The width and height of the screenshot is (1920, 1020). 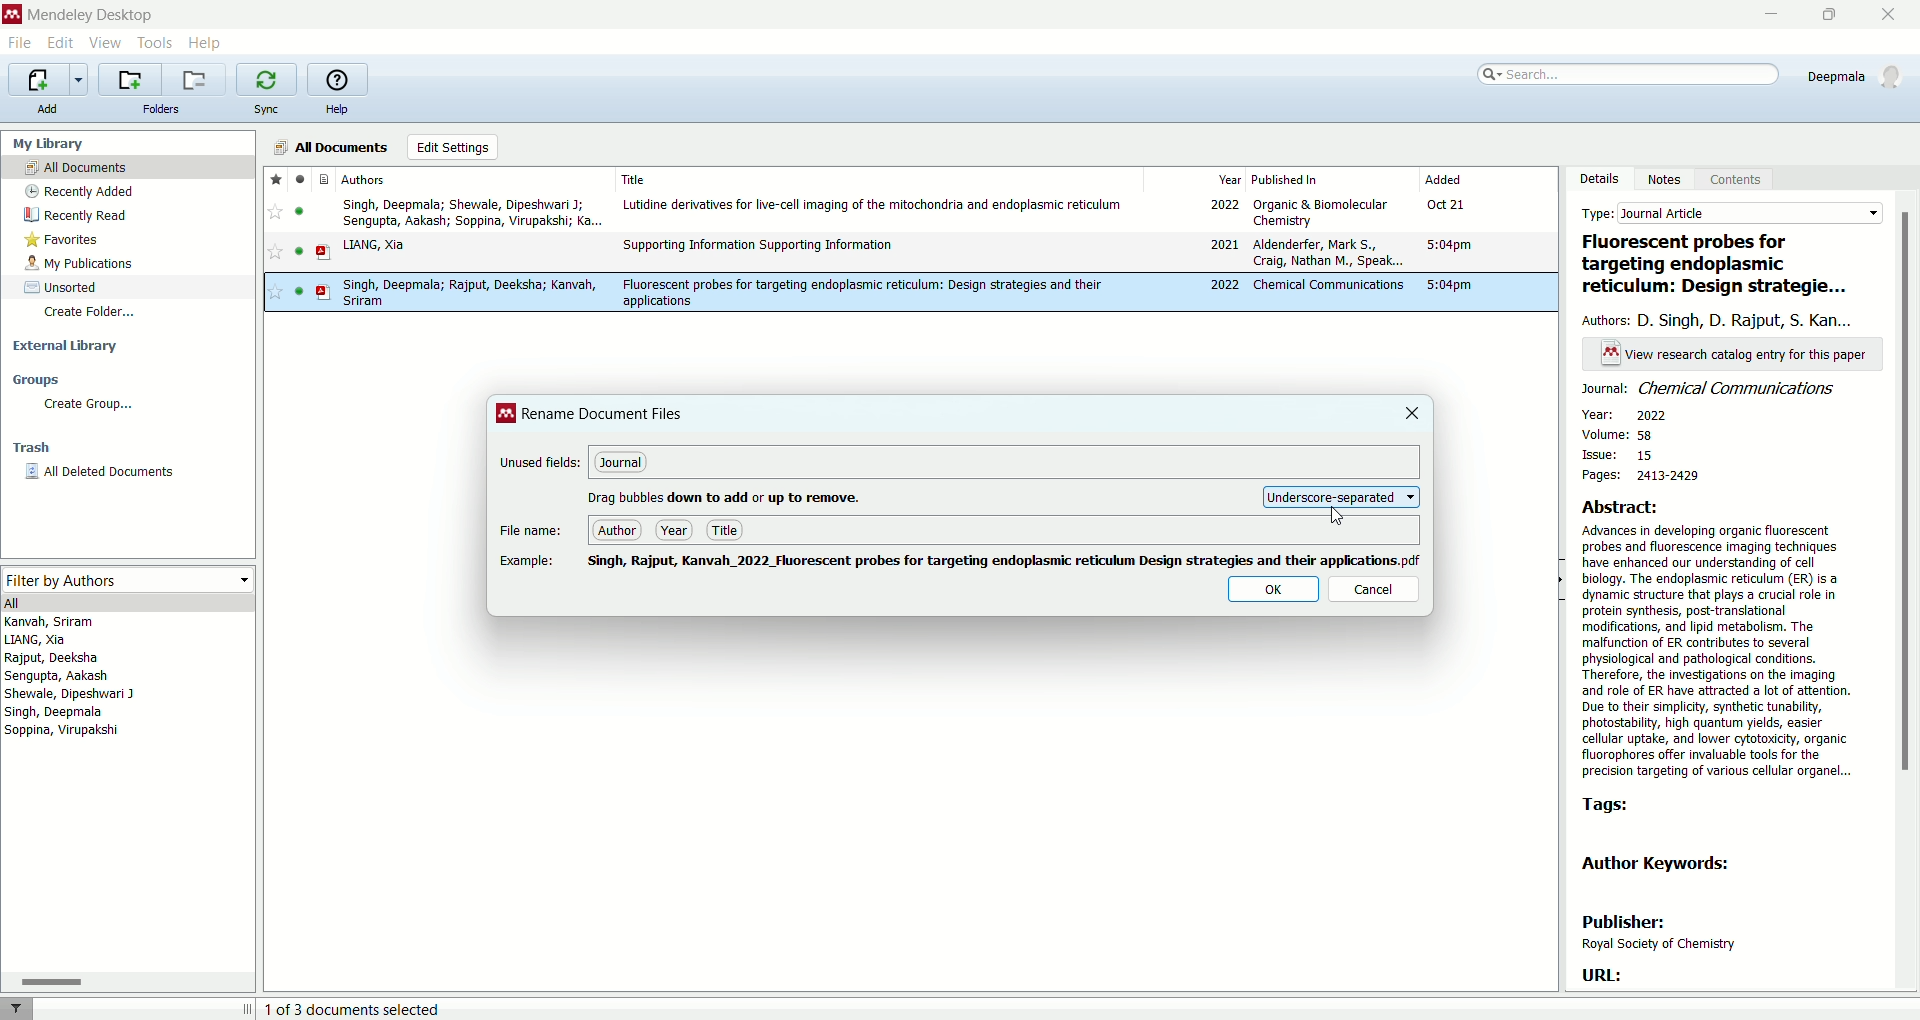 What do you see at coordinates (1331, 178) in the screenshot?
I see `published in` at bounding box center [1331, 178].